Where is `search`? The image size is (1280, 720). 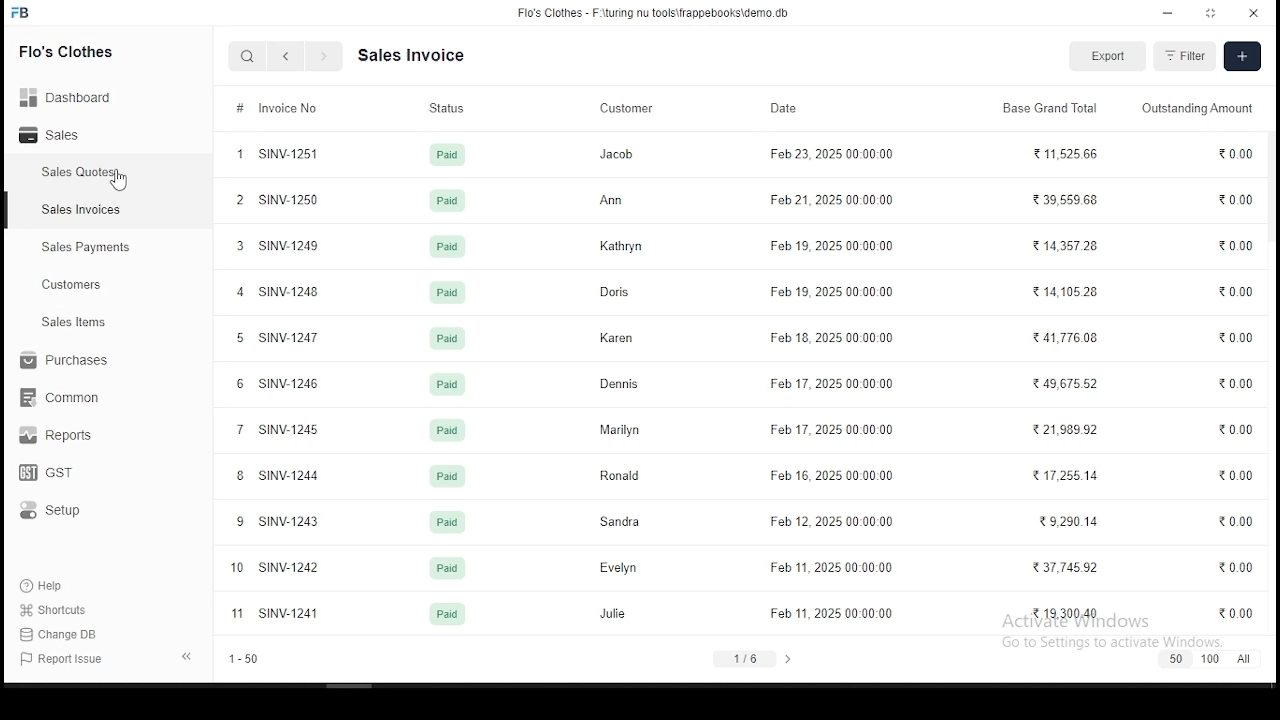 search is located at coordinates (247, 55).